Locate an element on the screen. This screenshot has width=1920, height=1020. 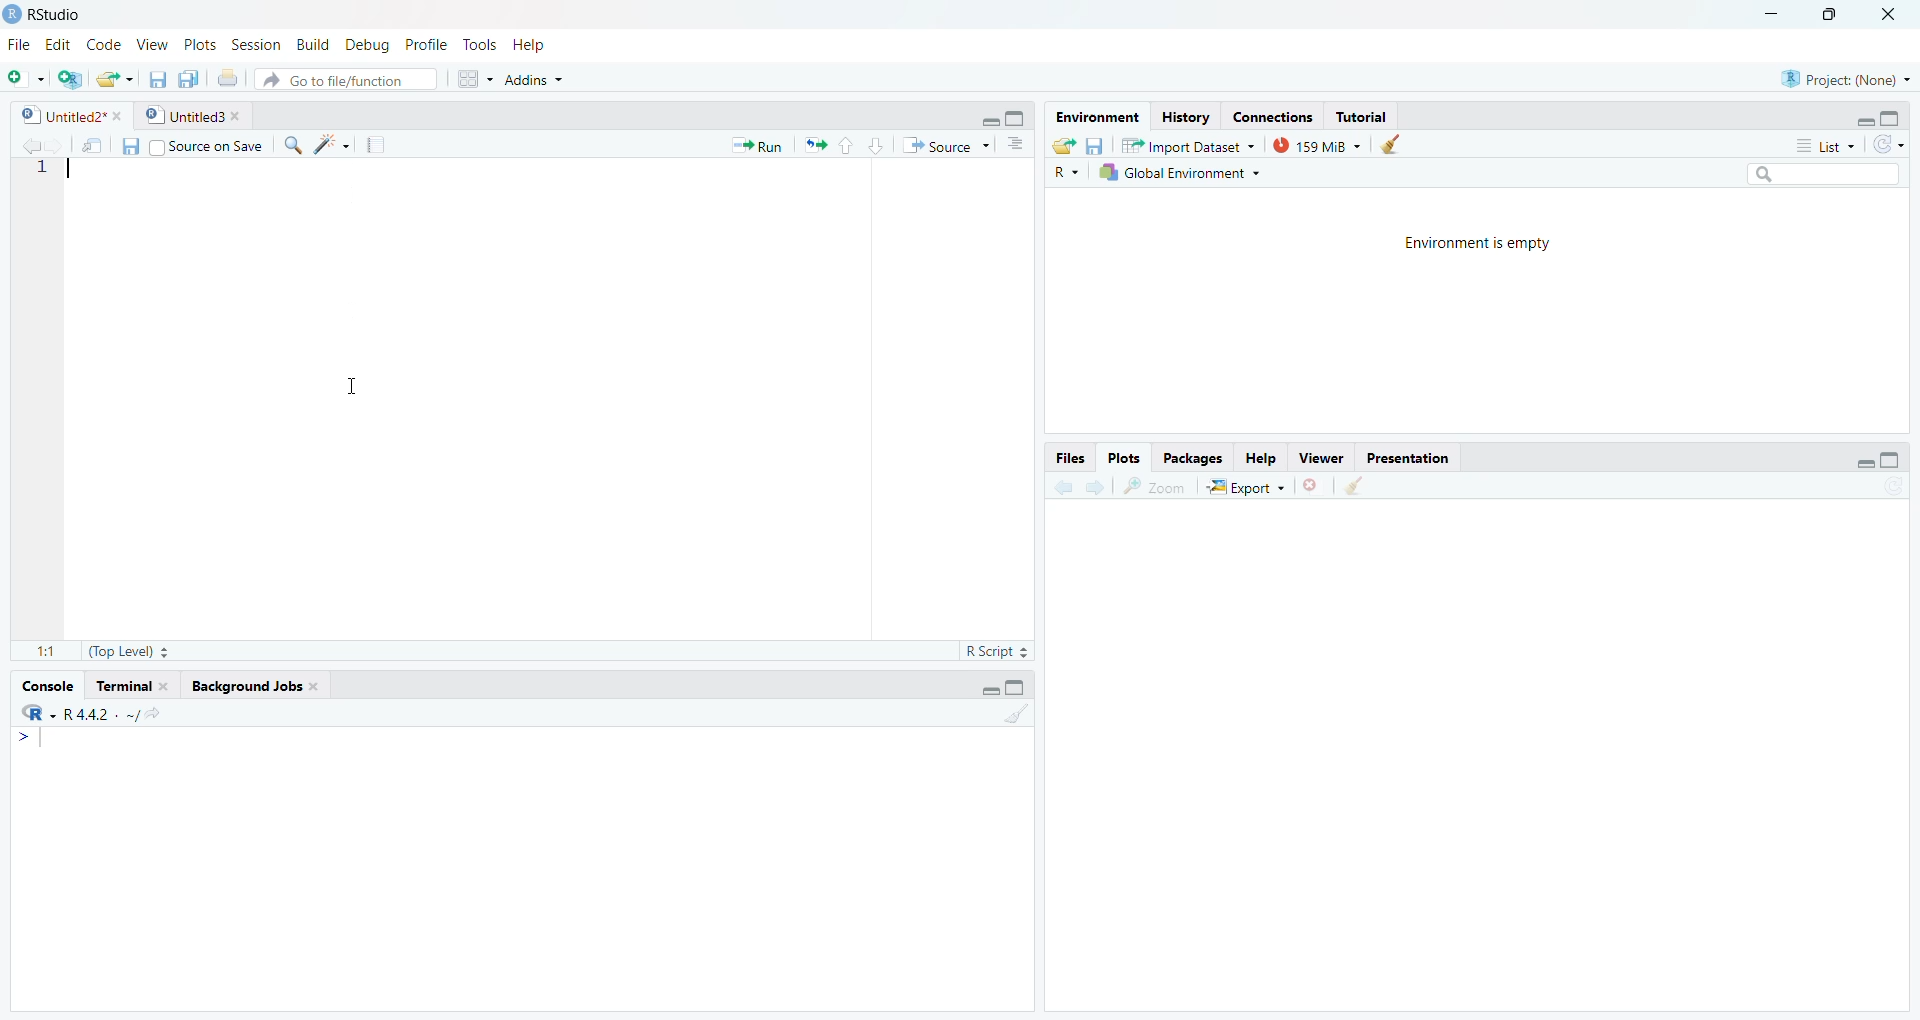
Plots is located at coordinates (197, 44).